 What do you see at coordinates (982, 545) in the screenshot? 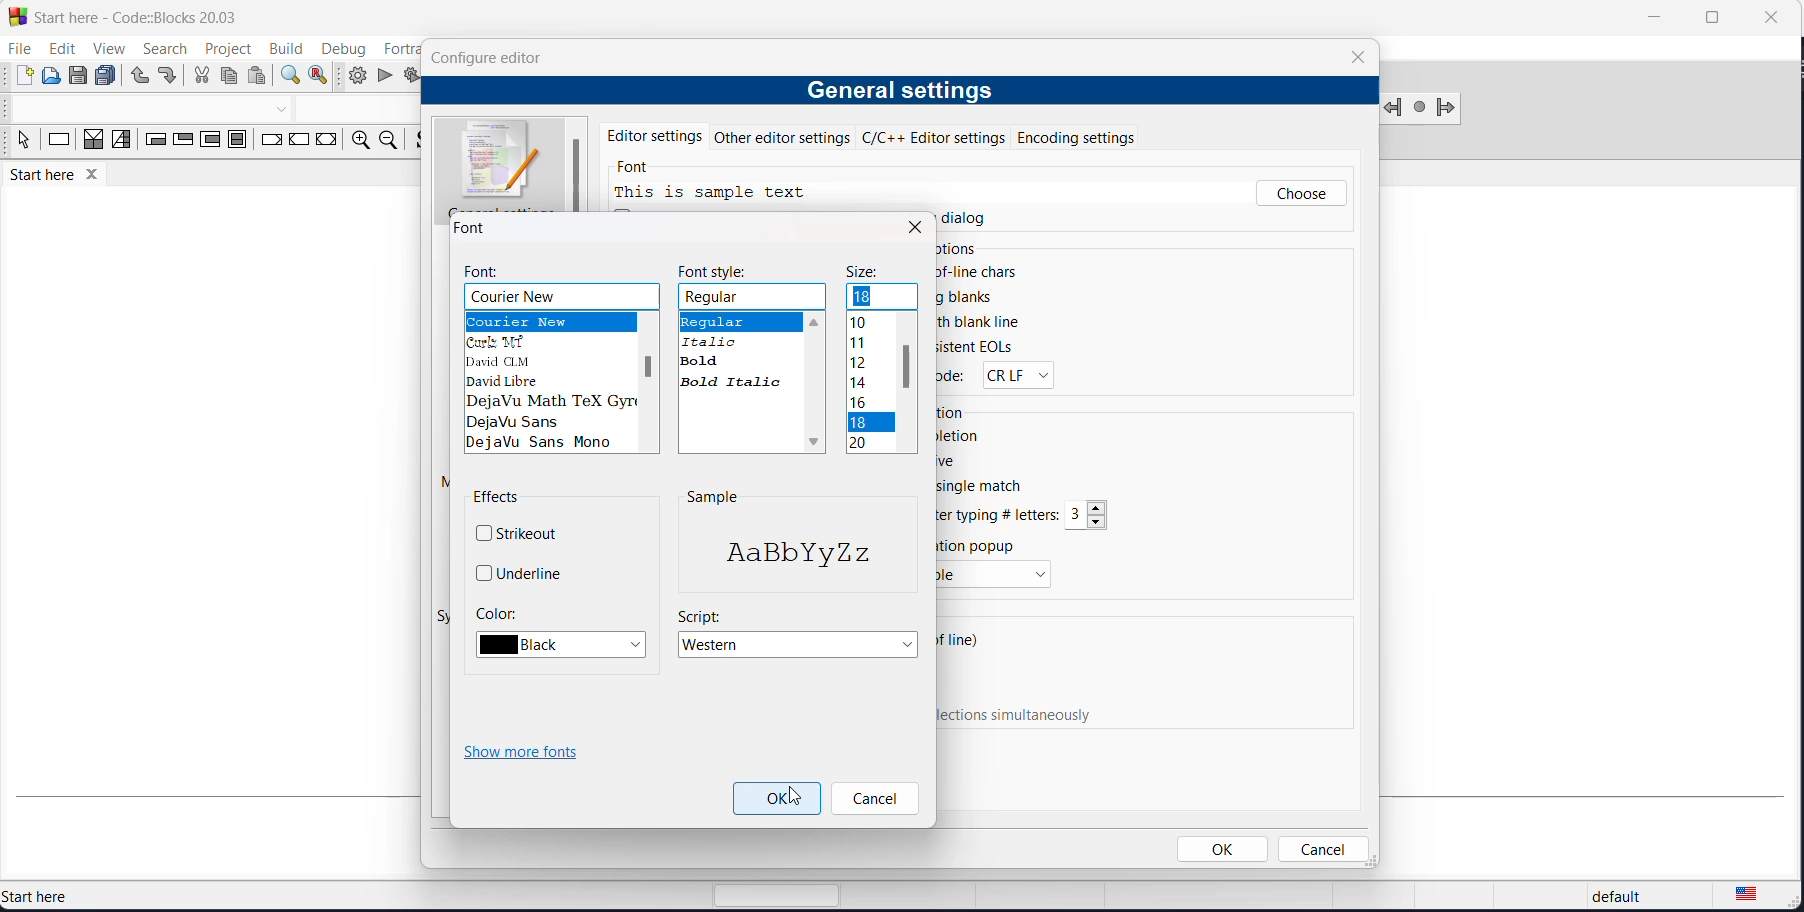
I see `Popup` at bounding box center [982, 545].